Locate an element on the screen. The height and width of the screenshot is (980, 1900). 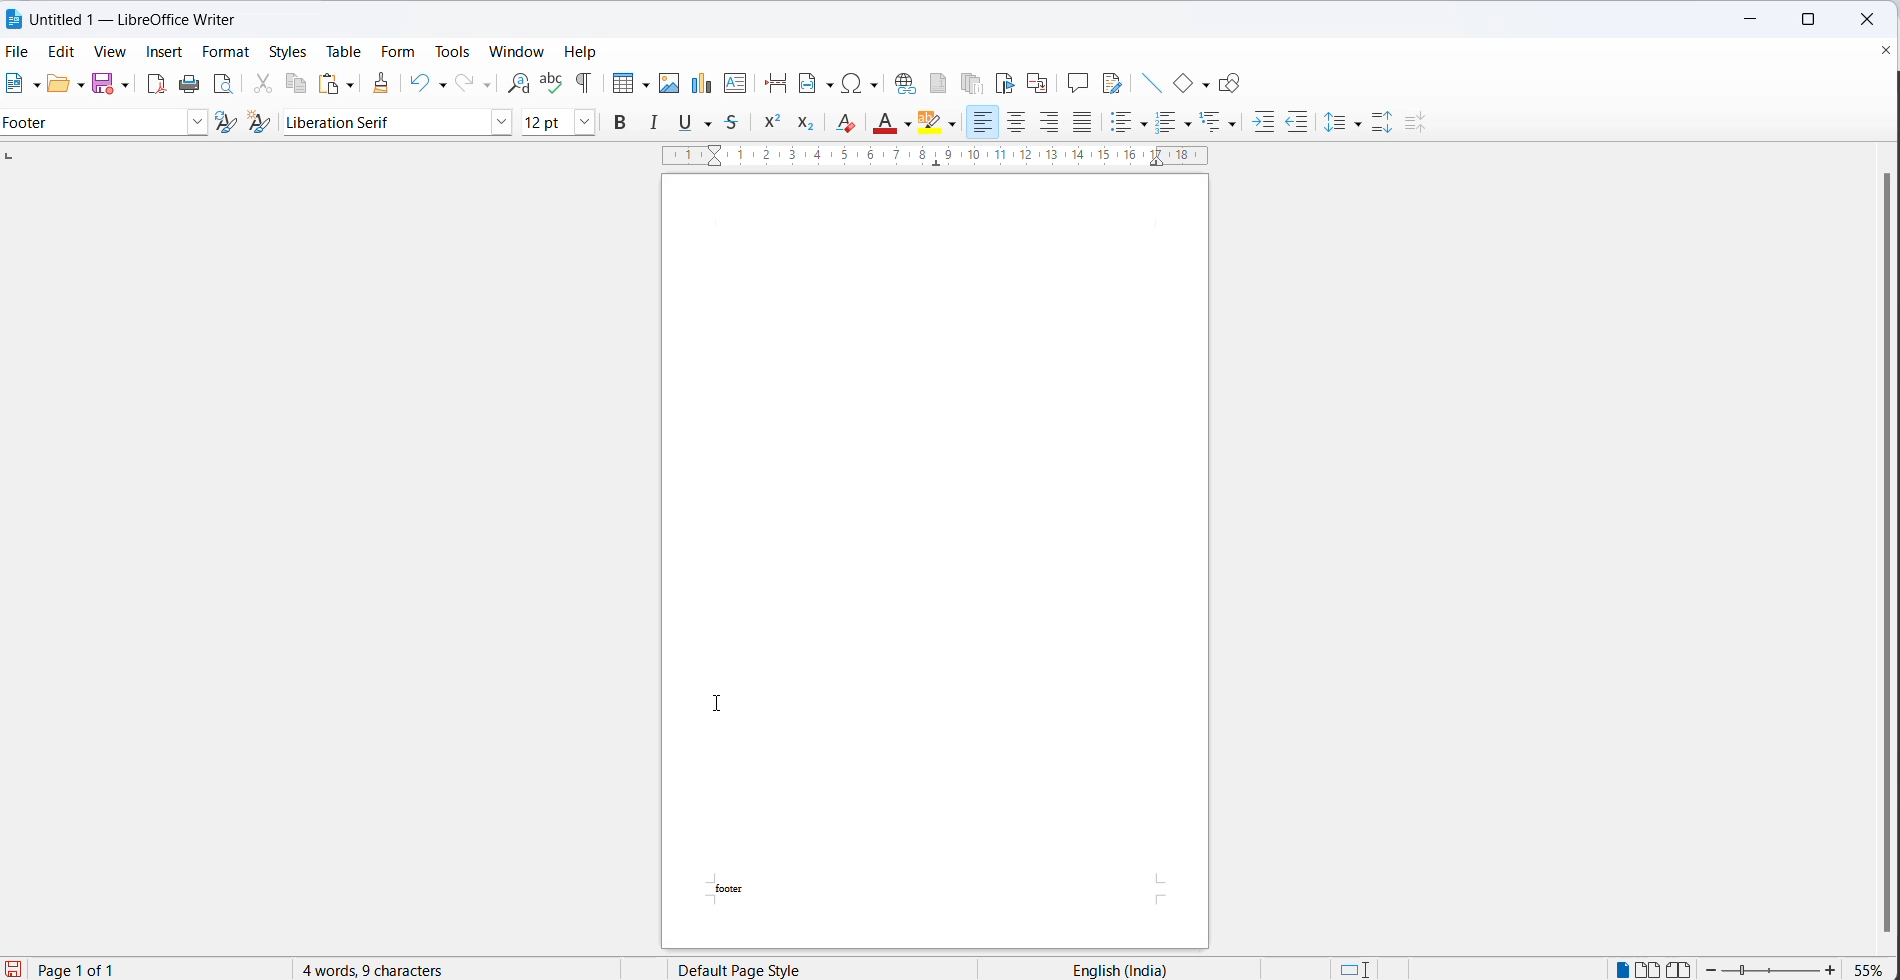
insert text is located at coordinates (739, 83).